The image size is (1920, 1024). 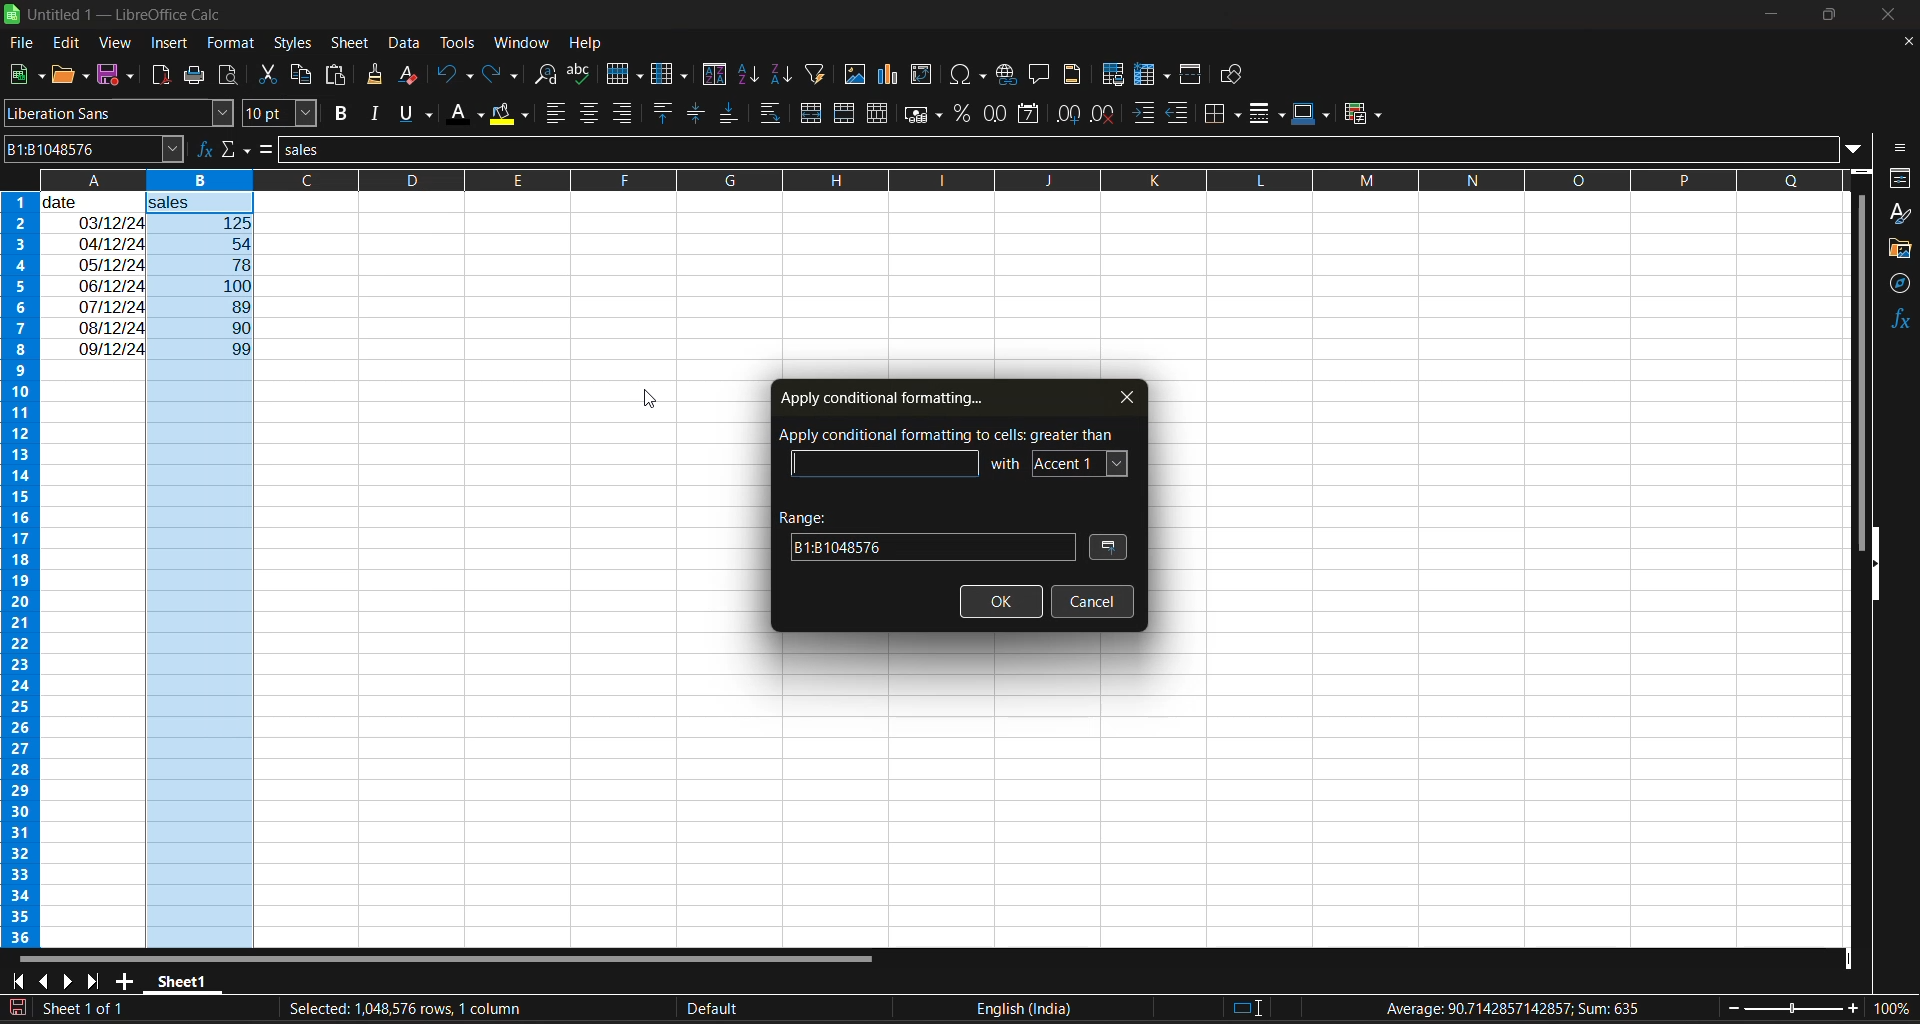 What do you see at coordinates (696, 114) in the screenshot?
I see `center vertically` at bounding box center [696, 114].